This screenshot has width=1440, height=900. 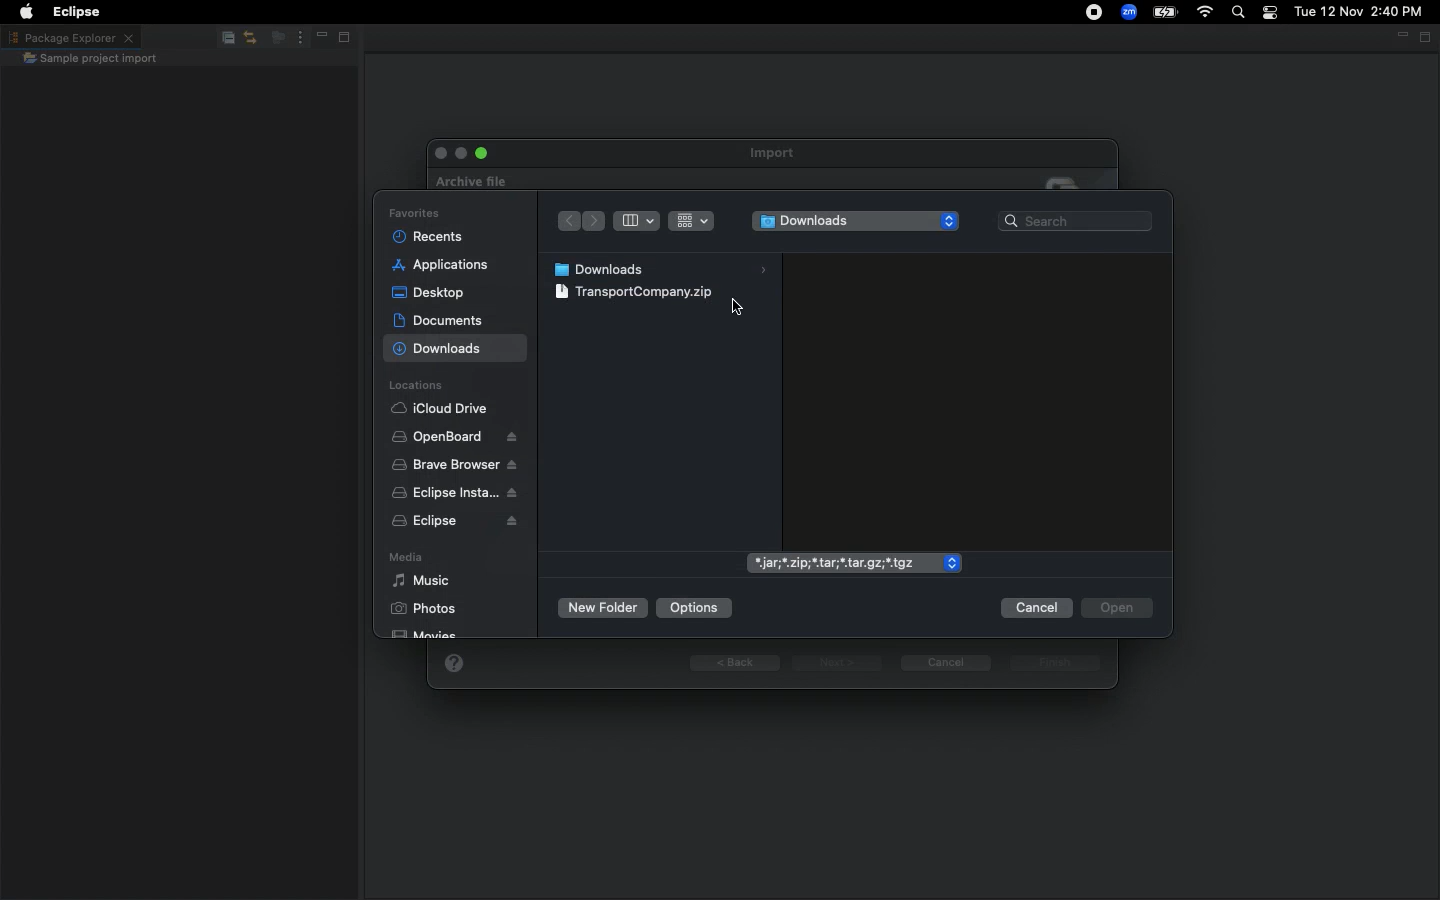 What do you see at coordinates (224, 41) in the screenshot?
I see `Collapse all` at bounding box center [224, 41].